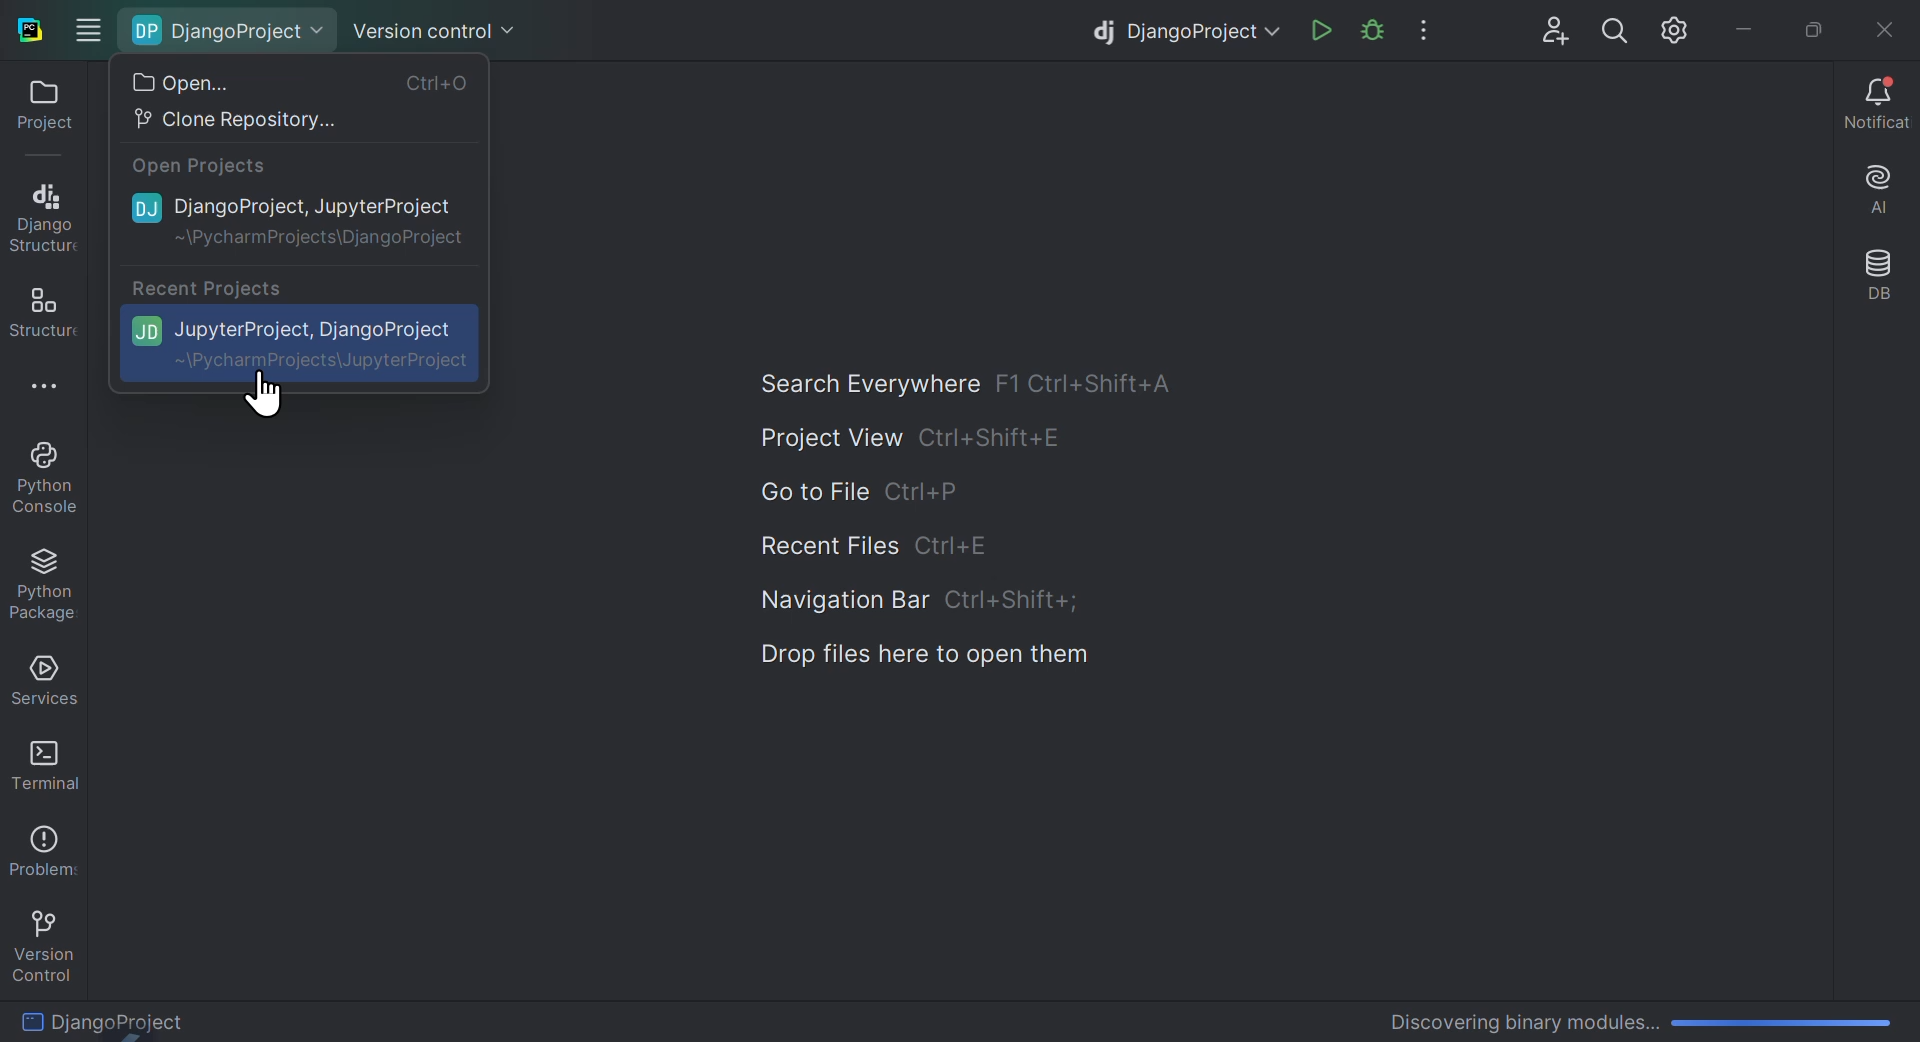  What do you see at coordinates (50, 586) in the screenshot?
I see `Python package` at bounding box center [50, 586].